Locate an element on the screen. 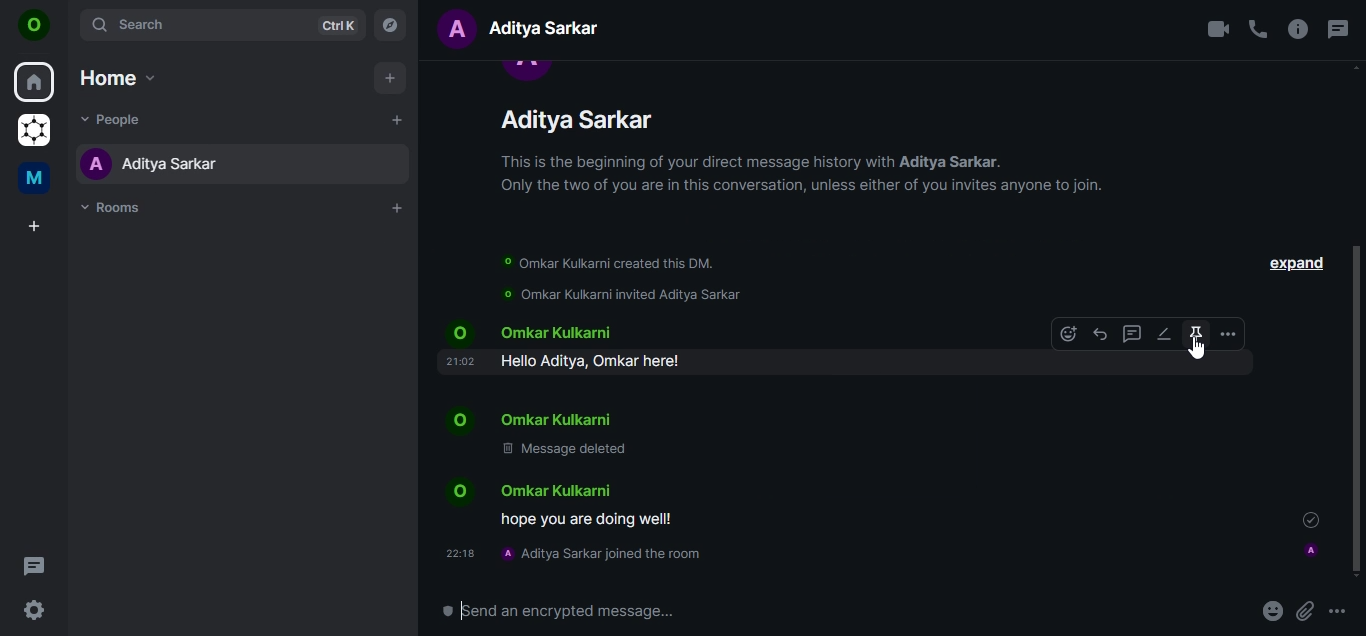 This screenshot has width=1366, height=636. threads is located at coordinates (1339, 30).